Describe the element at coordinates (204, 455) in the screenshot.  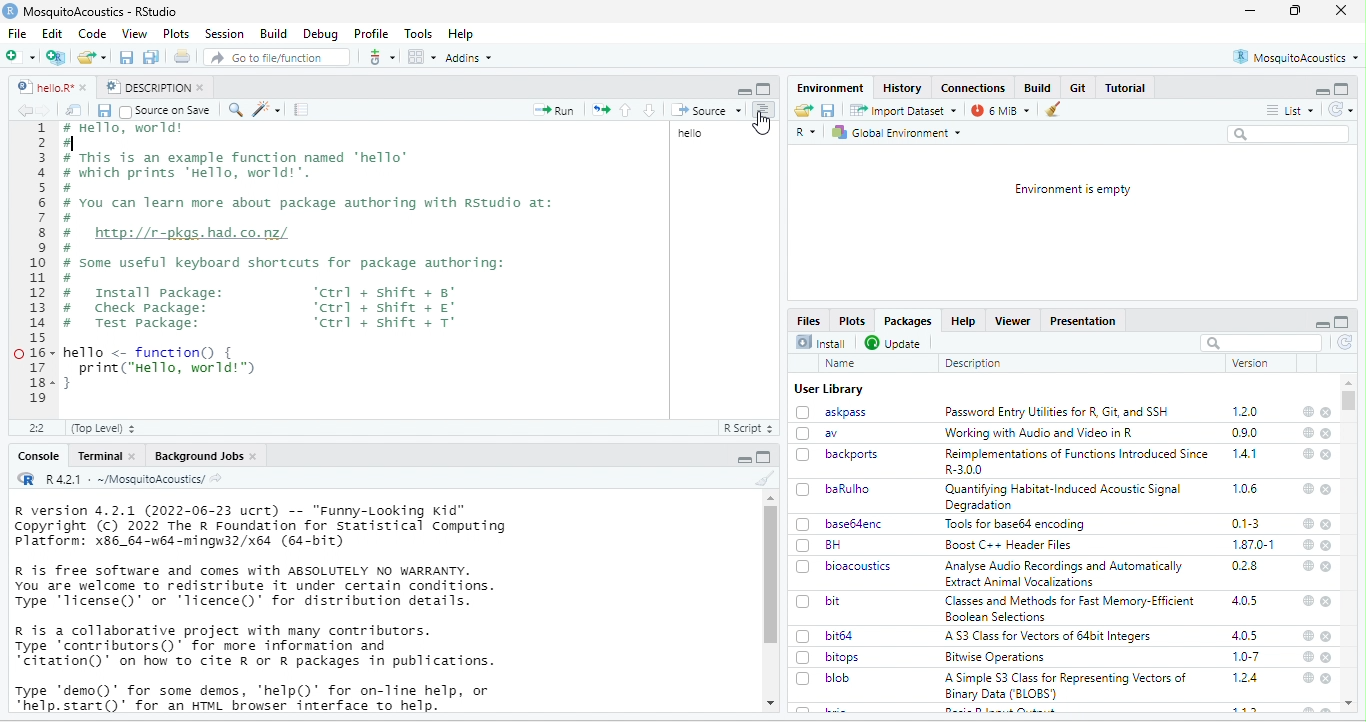
I see `Background Jobs` at that location.